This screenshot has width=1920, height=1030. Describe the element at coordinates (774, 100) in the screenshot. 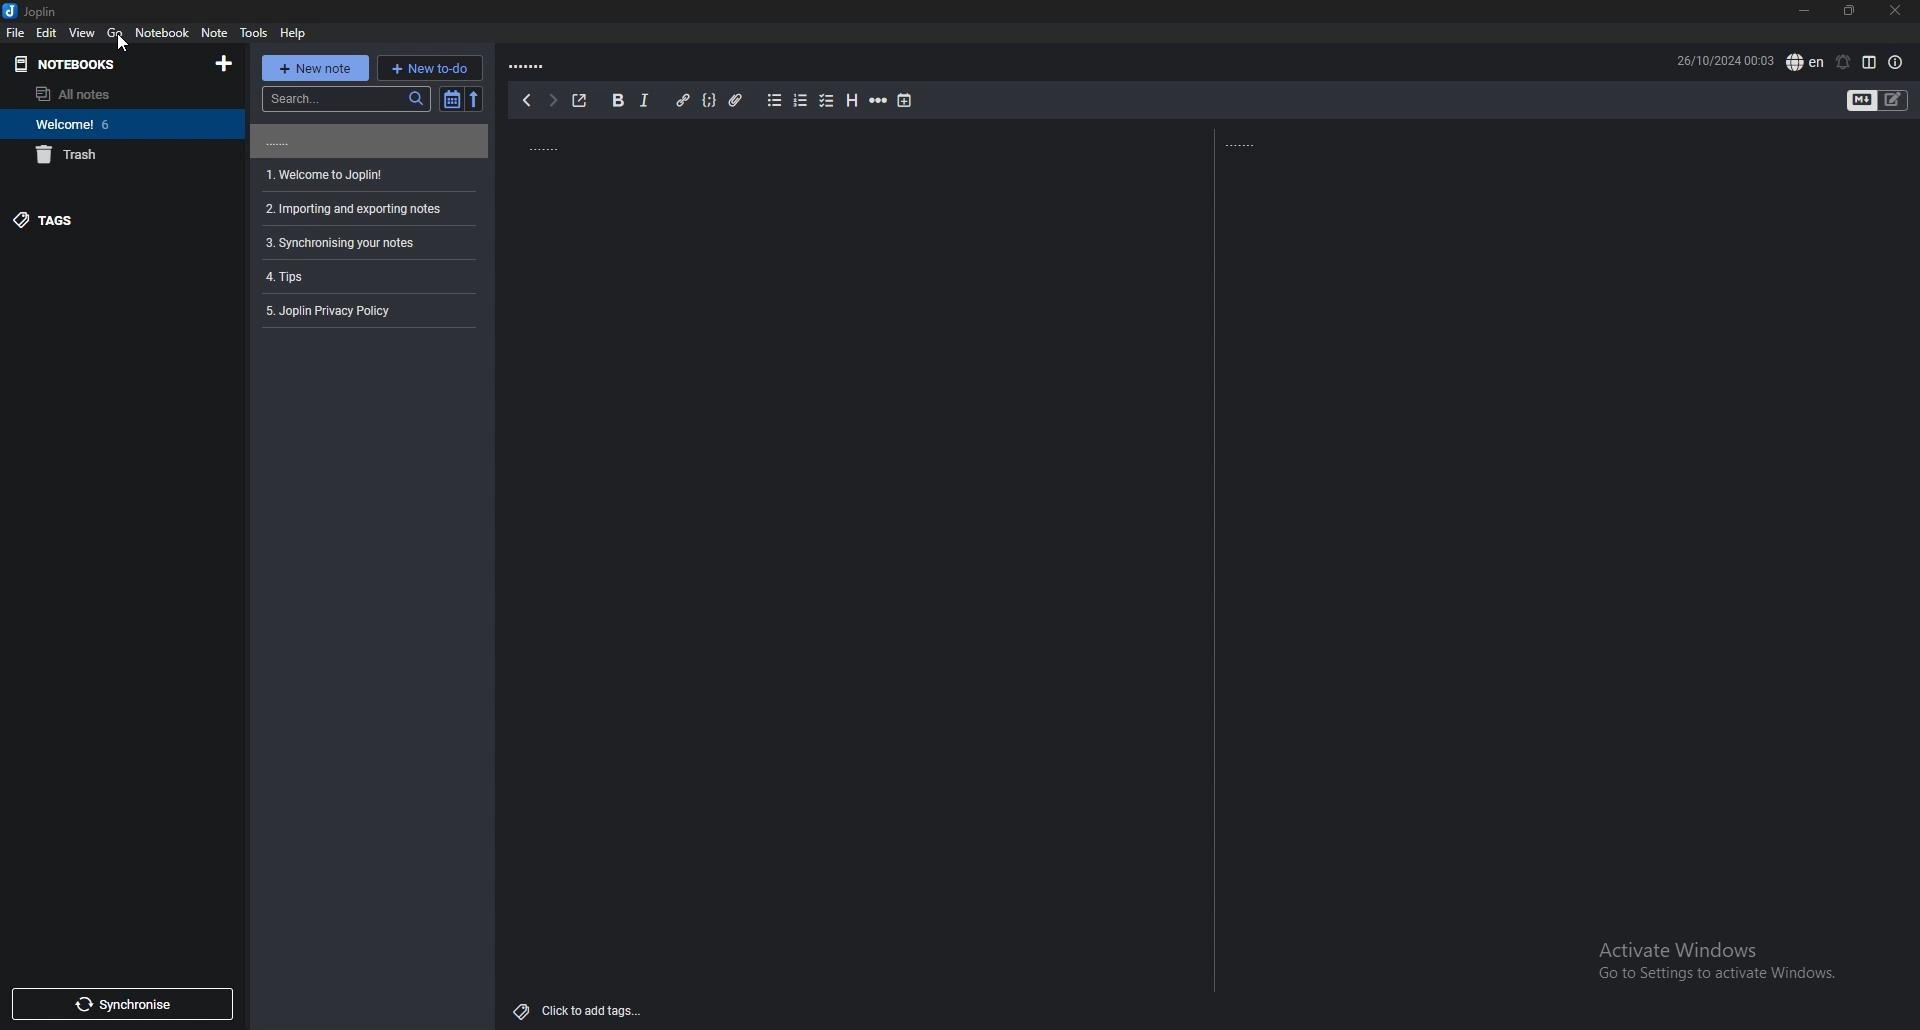

I see `bullet list` at that location.